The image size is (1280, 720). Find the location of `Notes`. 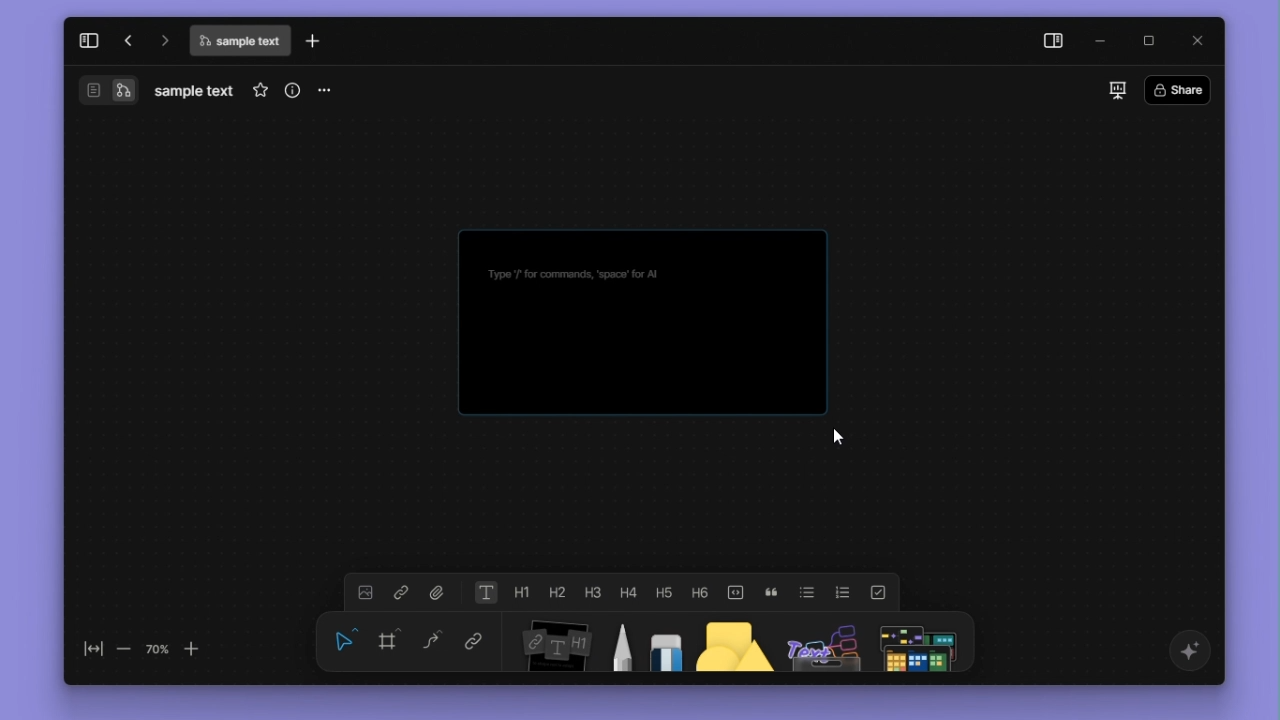

Notes is located at coordinates (551, 642).